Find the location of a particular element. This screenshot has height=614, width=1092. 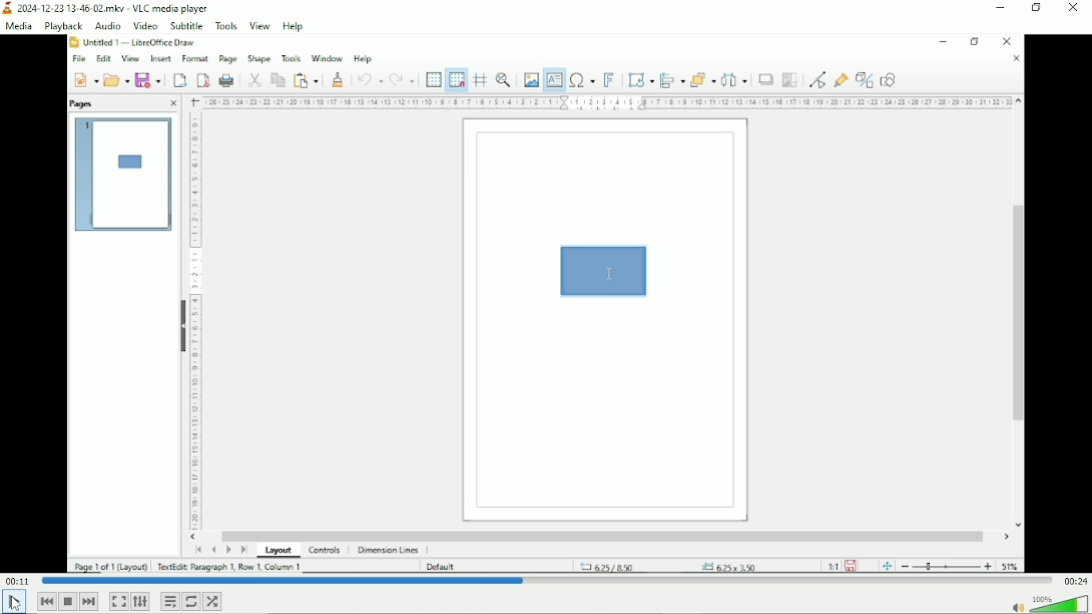

Help is located at coordinates (293, 27).